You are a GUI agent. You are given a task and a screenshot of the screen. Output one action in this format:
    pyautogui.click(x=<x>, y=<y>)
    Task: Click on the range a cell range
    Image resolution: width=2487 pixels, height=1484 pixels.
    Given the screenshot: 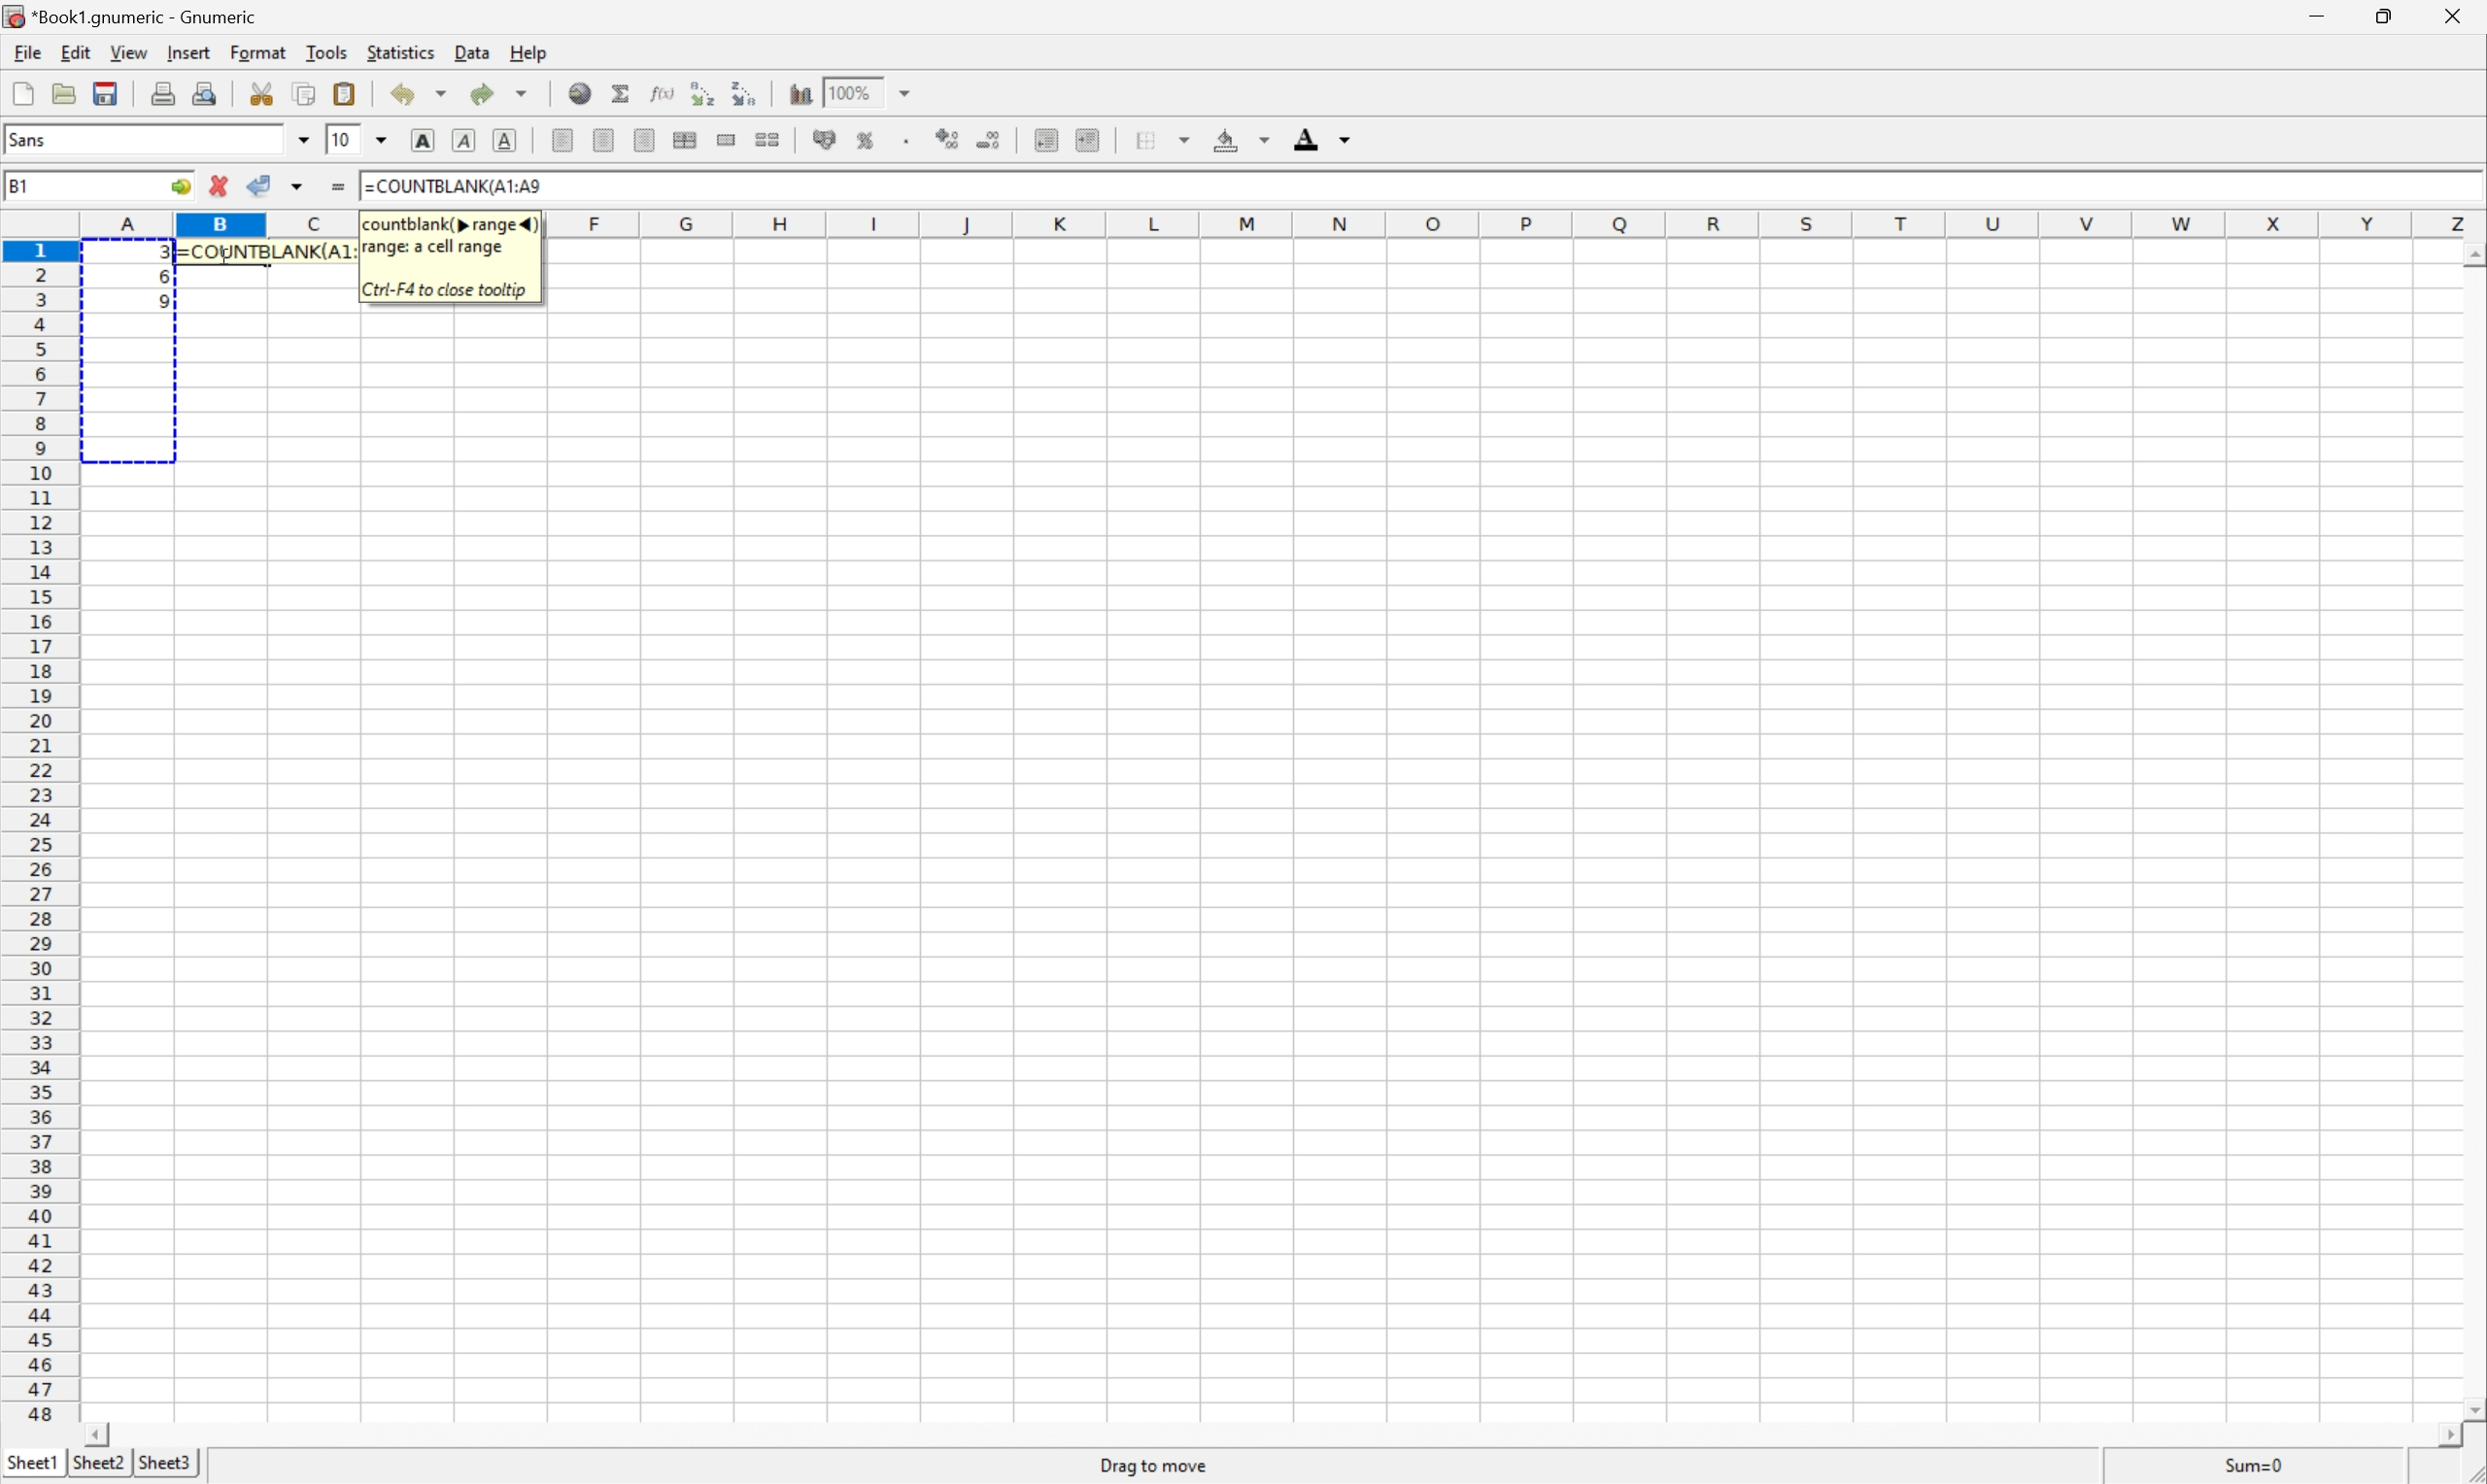 What is the action you would take?
    pyautogui.click(x=435, y=249)
    